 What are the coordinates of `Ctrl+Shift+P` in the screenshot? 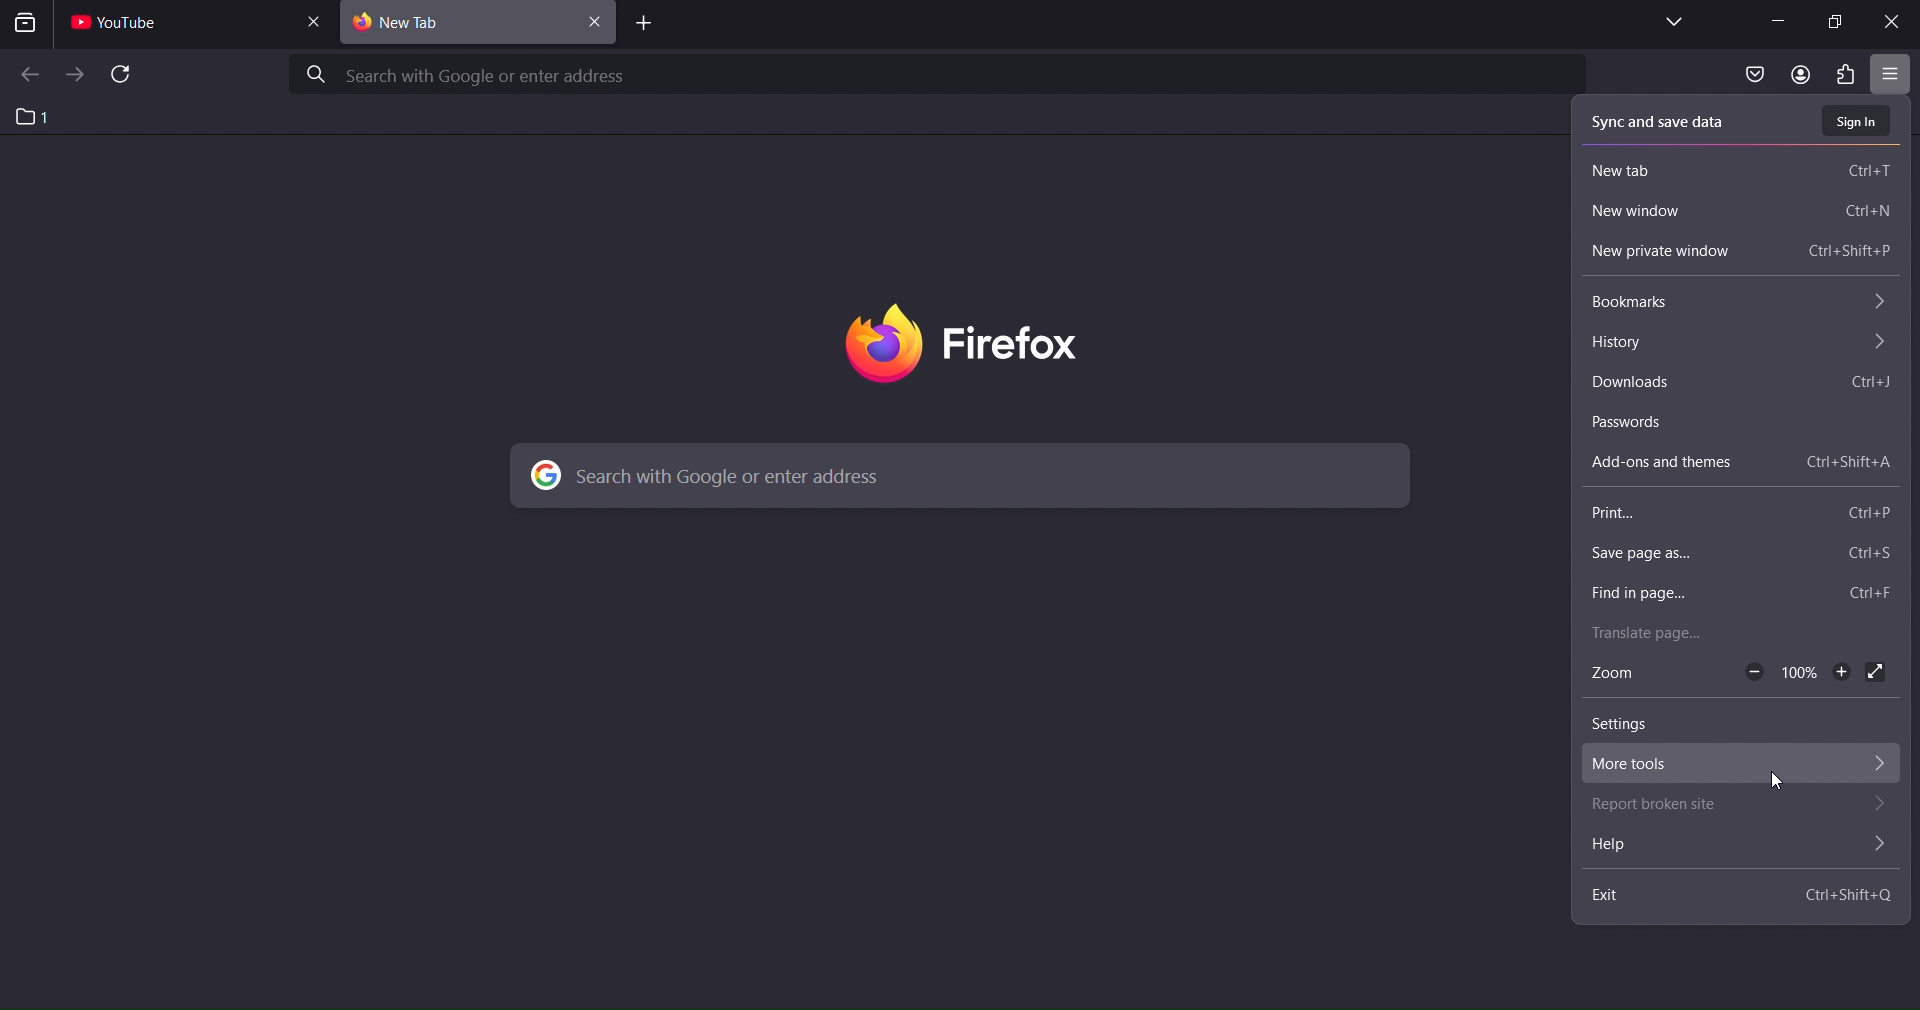 It's located at (1851, 253).